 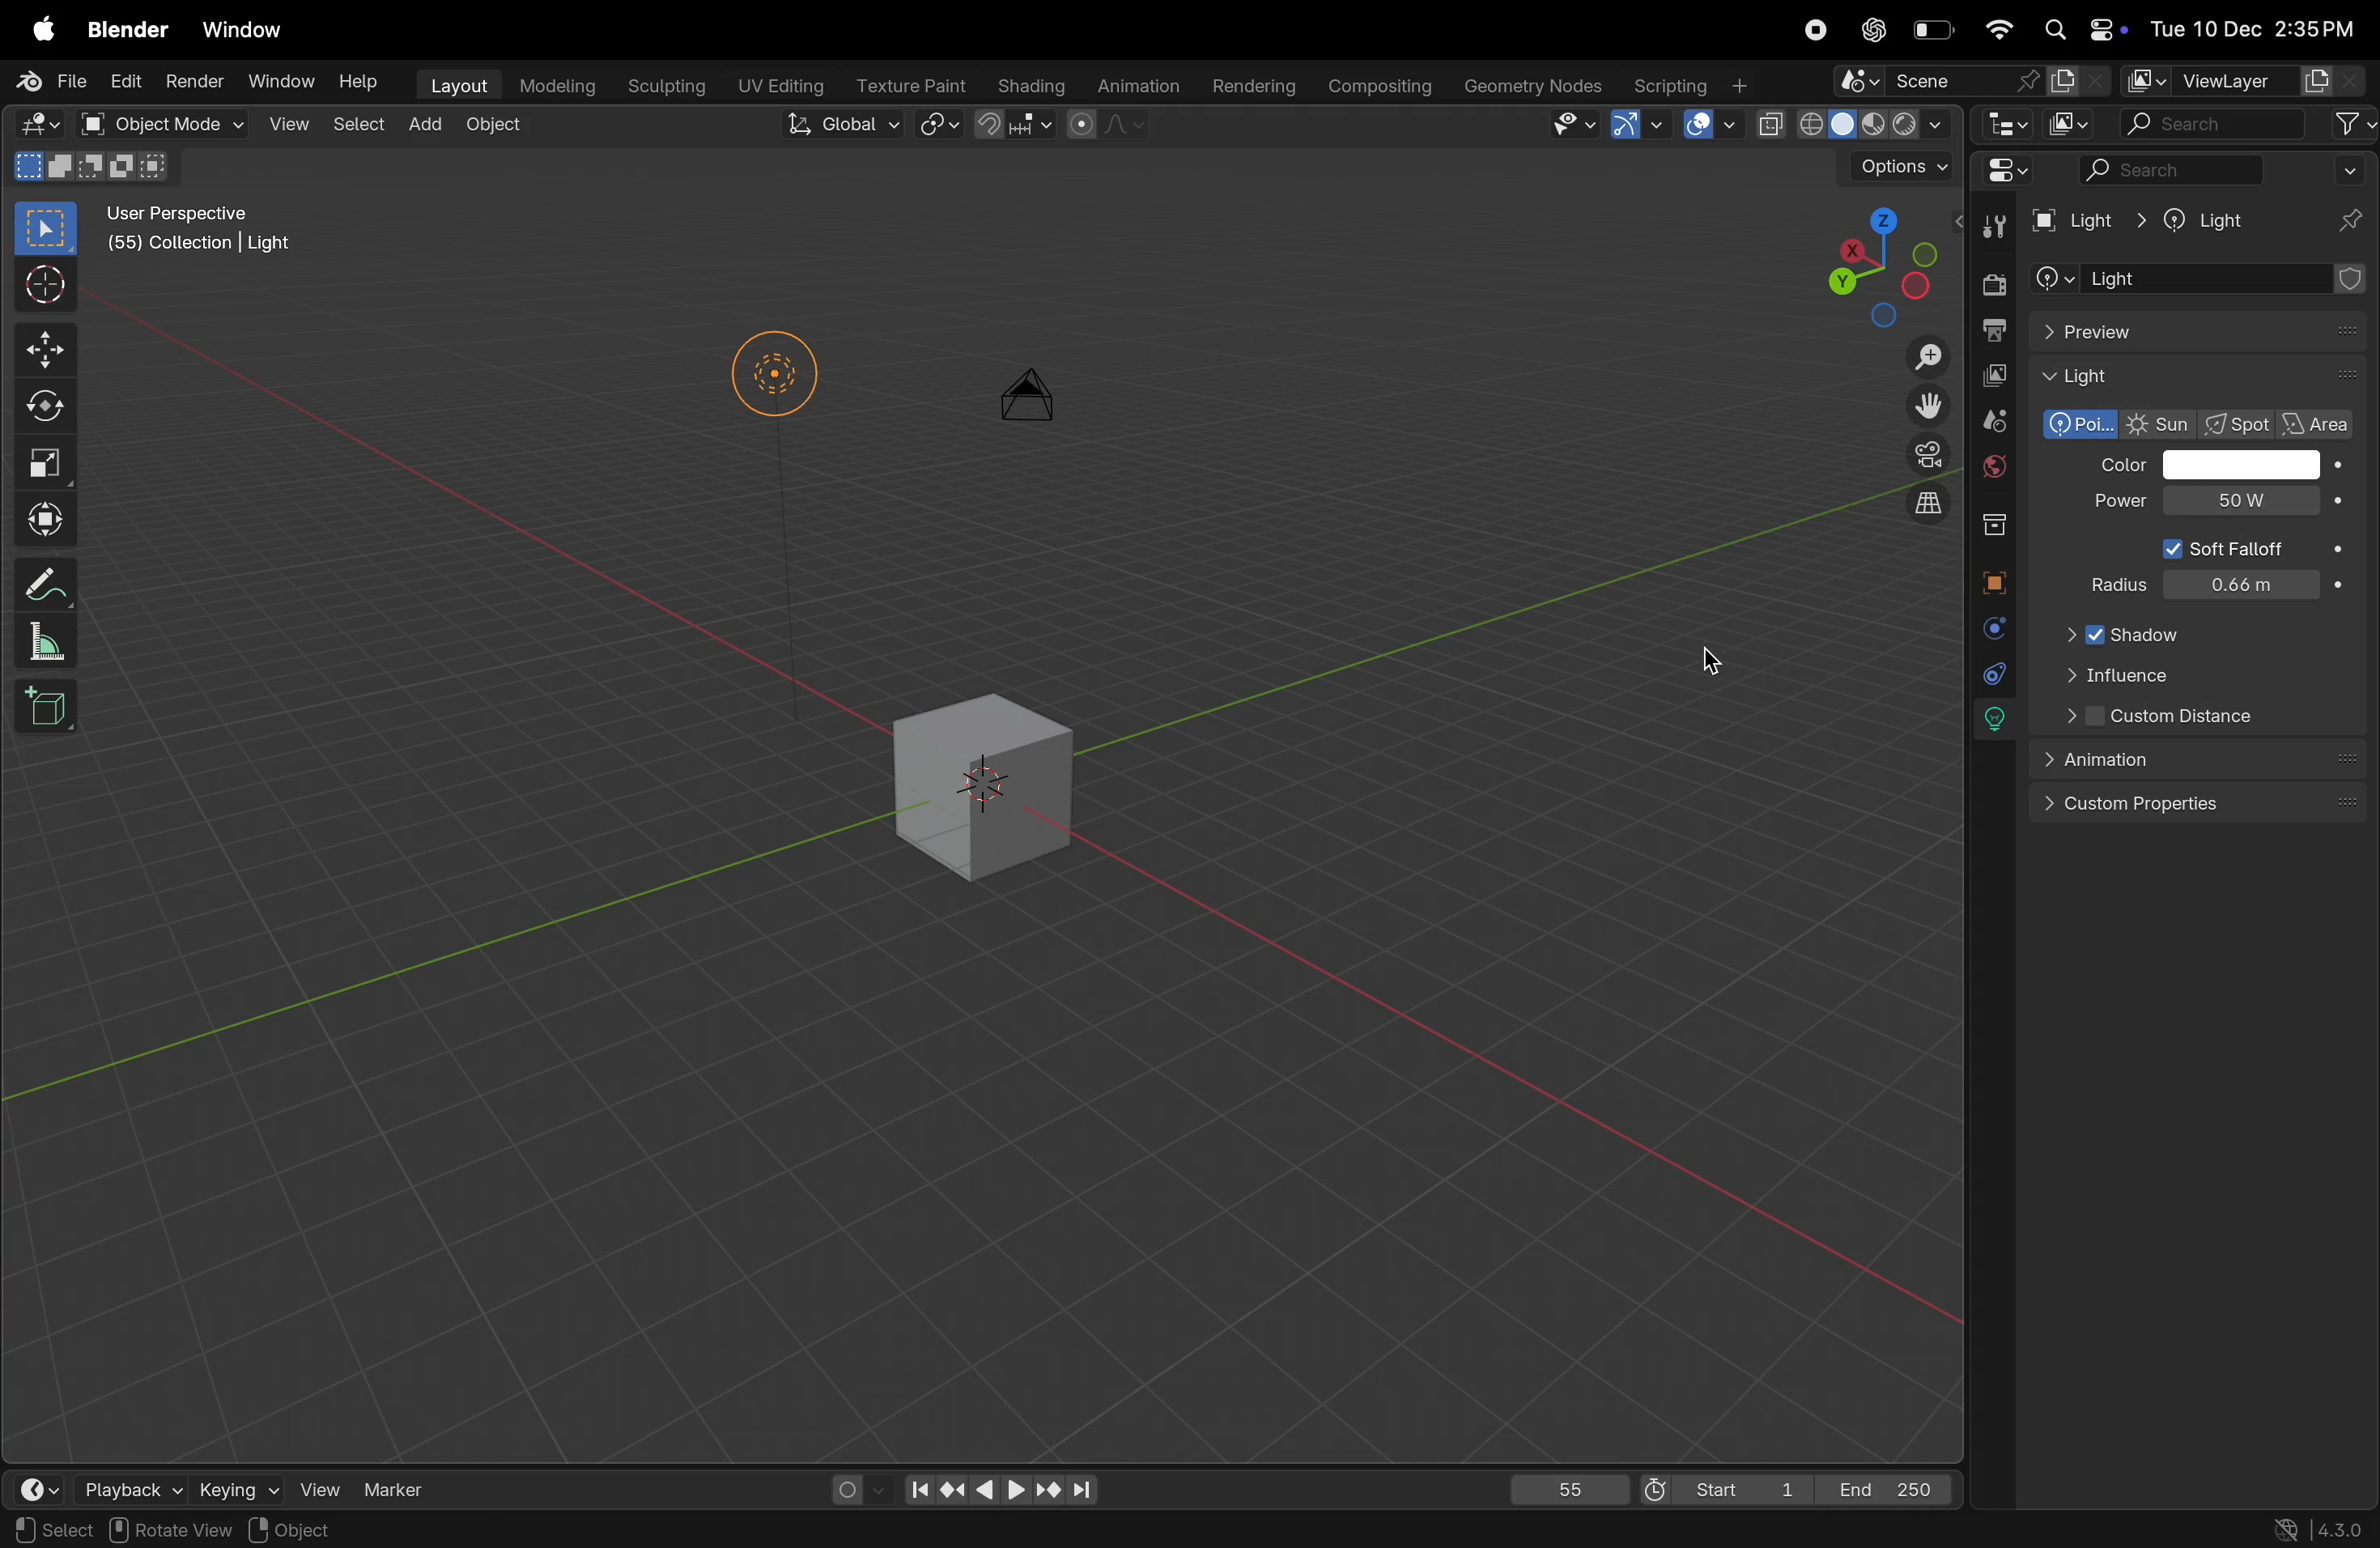 I want to click on add object contrastaint, so click(x=2196, y=279).